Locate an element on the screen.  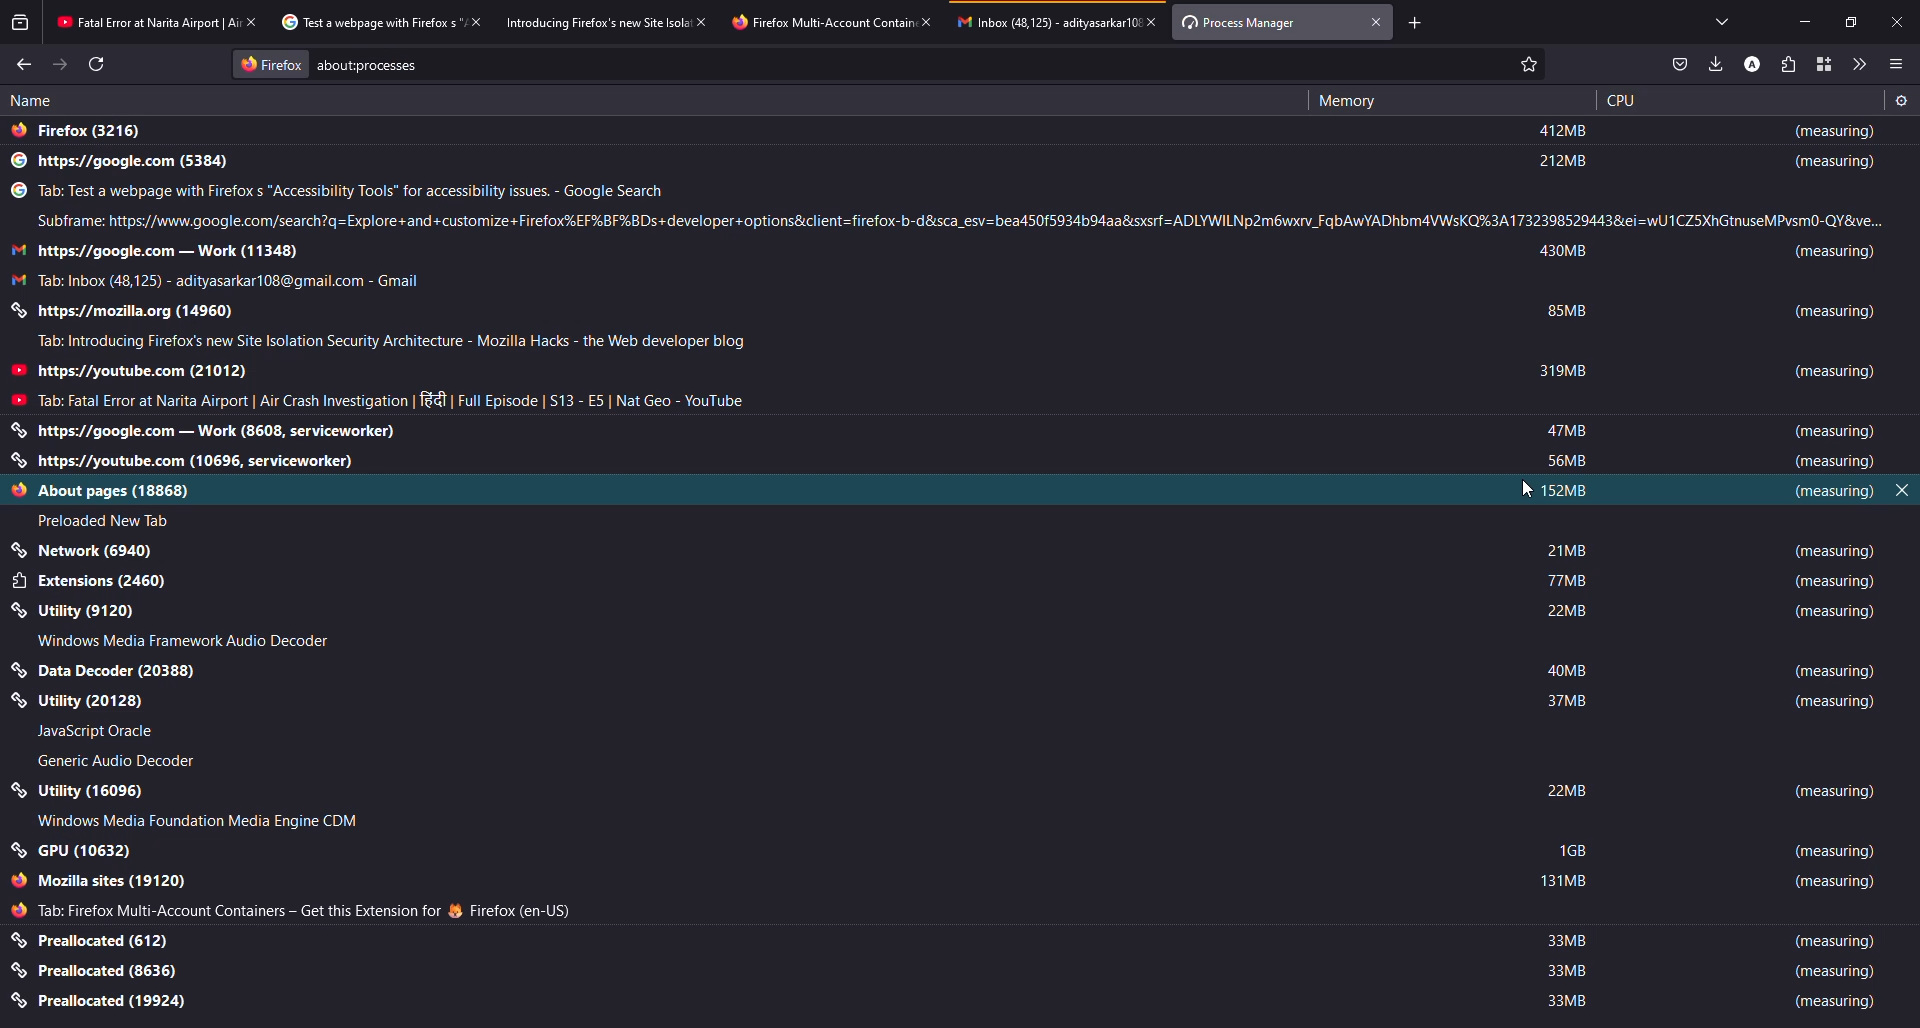
56 mb is located at coordinates (1564, 462).